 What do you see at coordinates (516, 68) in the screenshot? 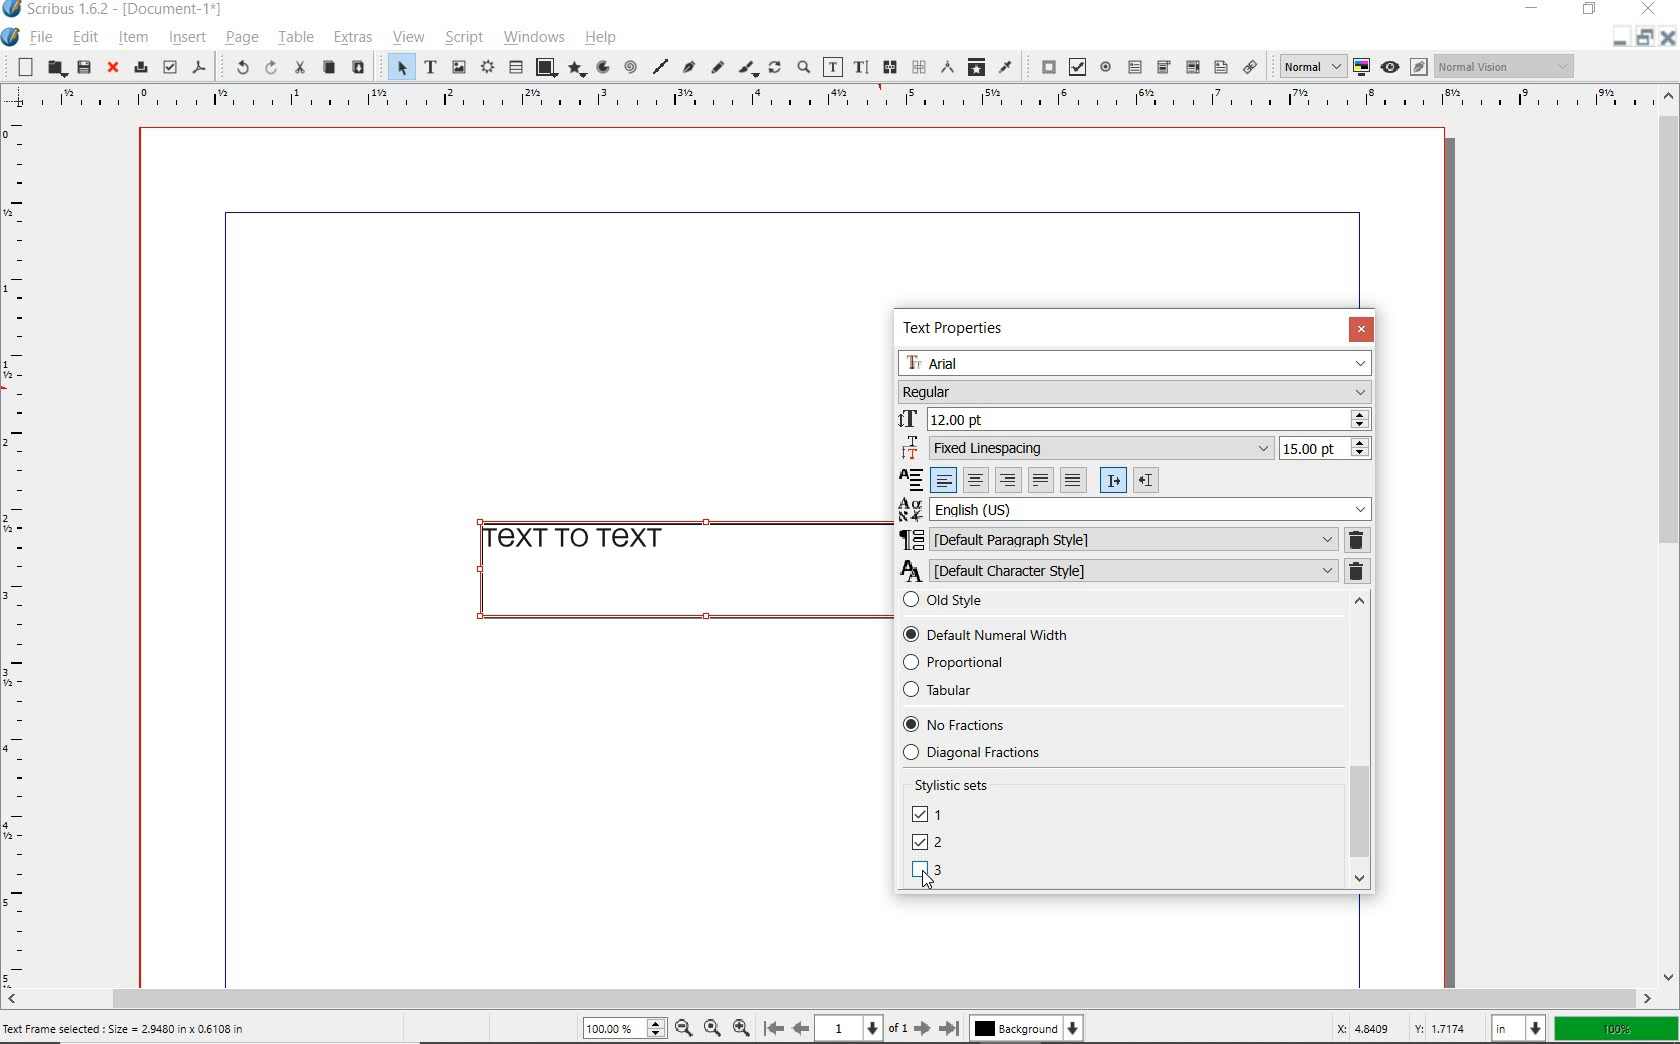
I see `table` at bounding box center [516, 68].